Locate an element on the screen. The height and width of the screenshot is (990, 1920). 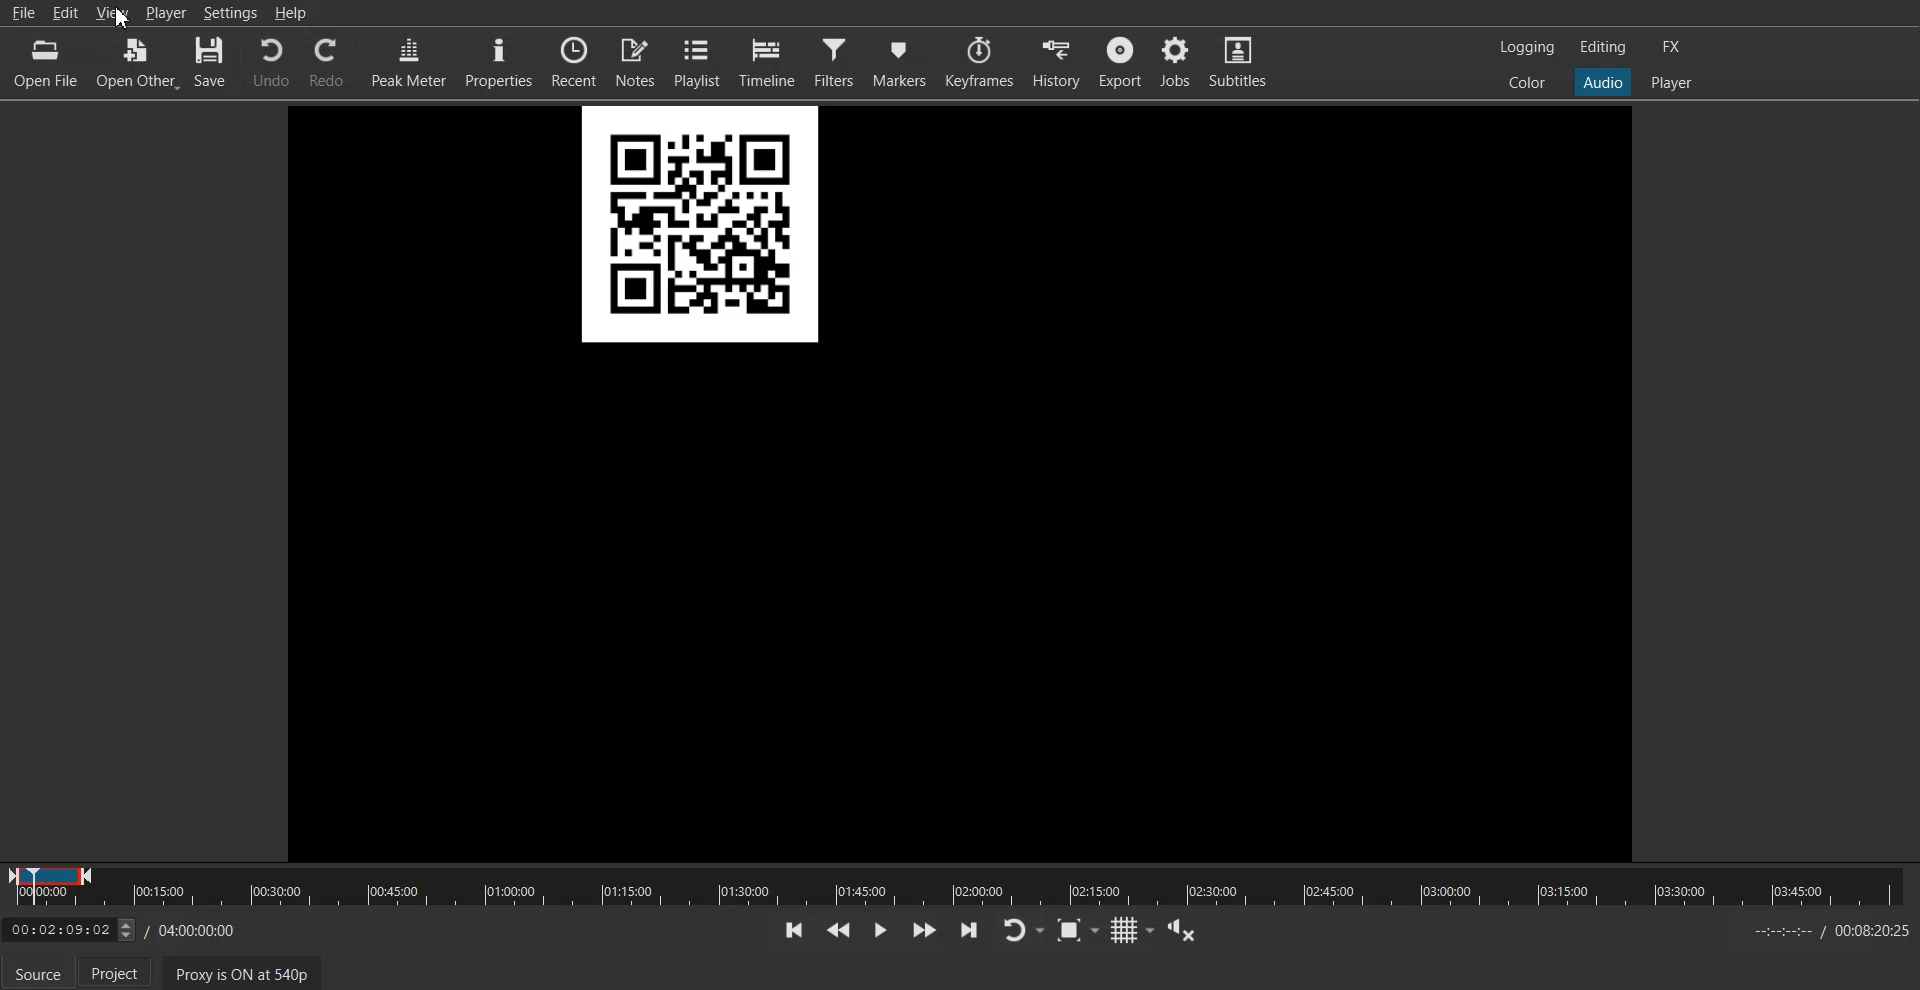
Play Quickly backwards is located at coordinates (840, 930).